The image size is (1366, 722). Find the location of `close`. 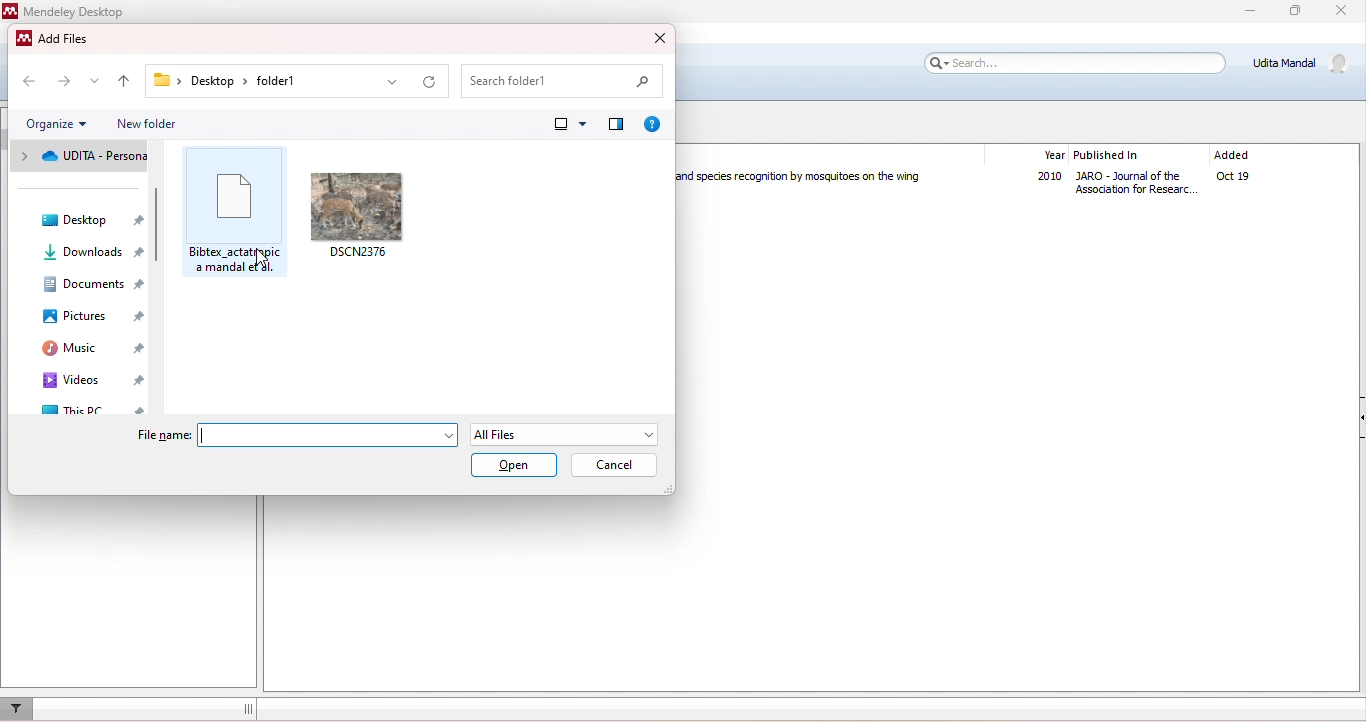

close is located at coordinates (1339, 11).